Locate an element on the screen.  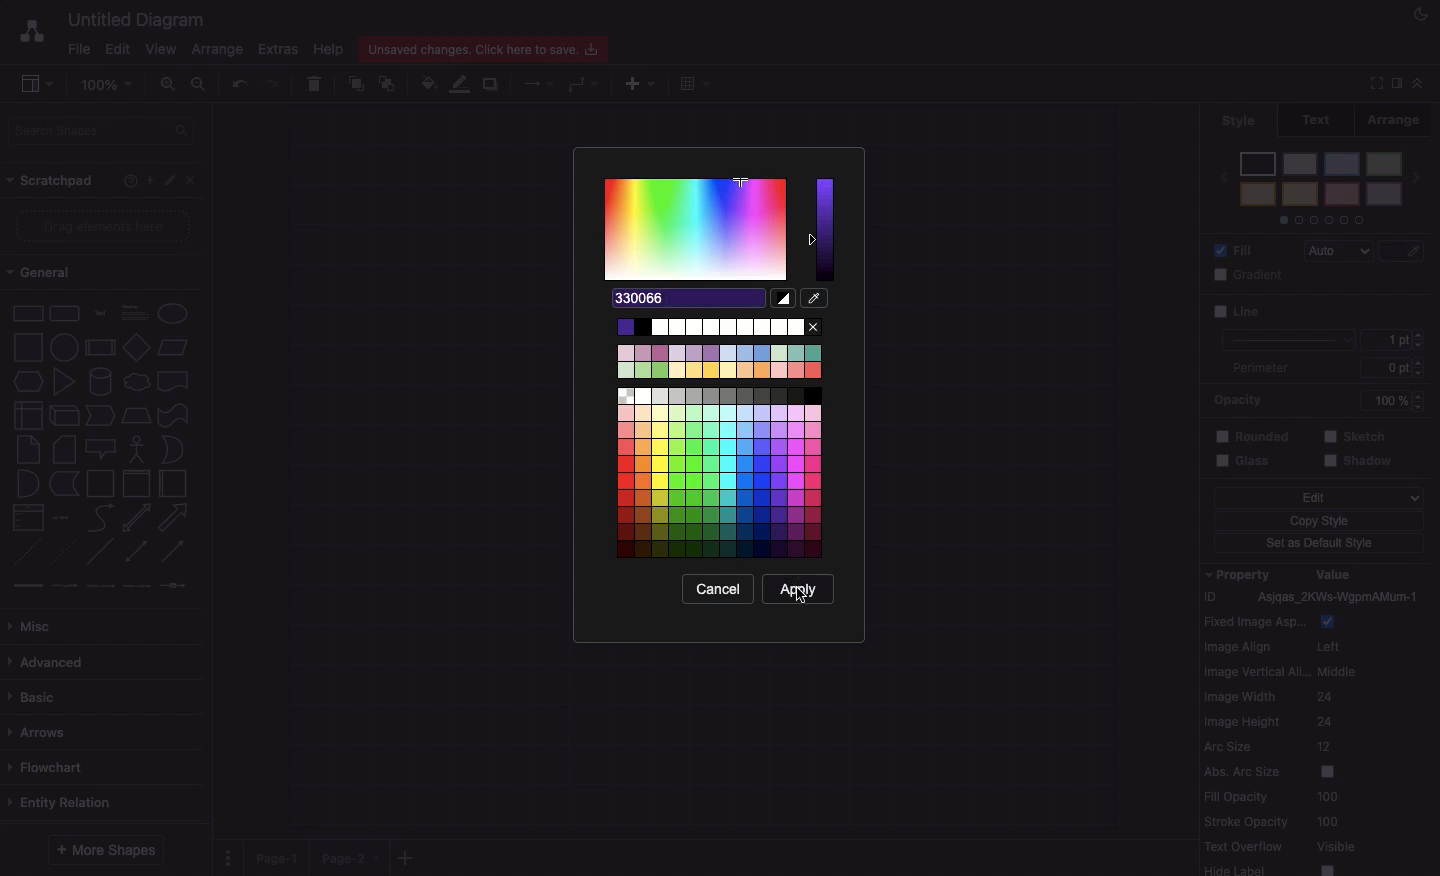
bidirectional arrow is located at coordinates (136, 517).